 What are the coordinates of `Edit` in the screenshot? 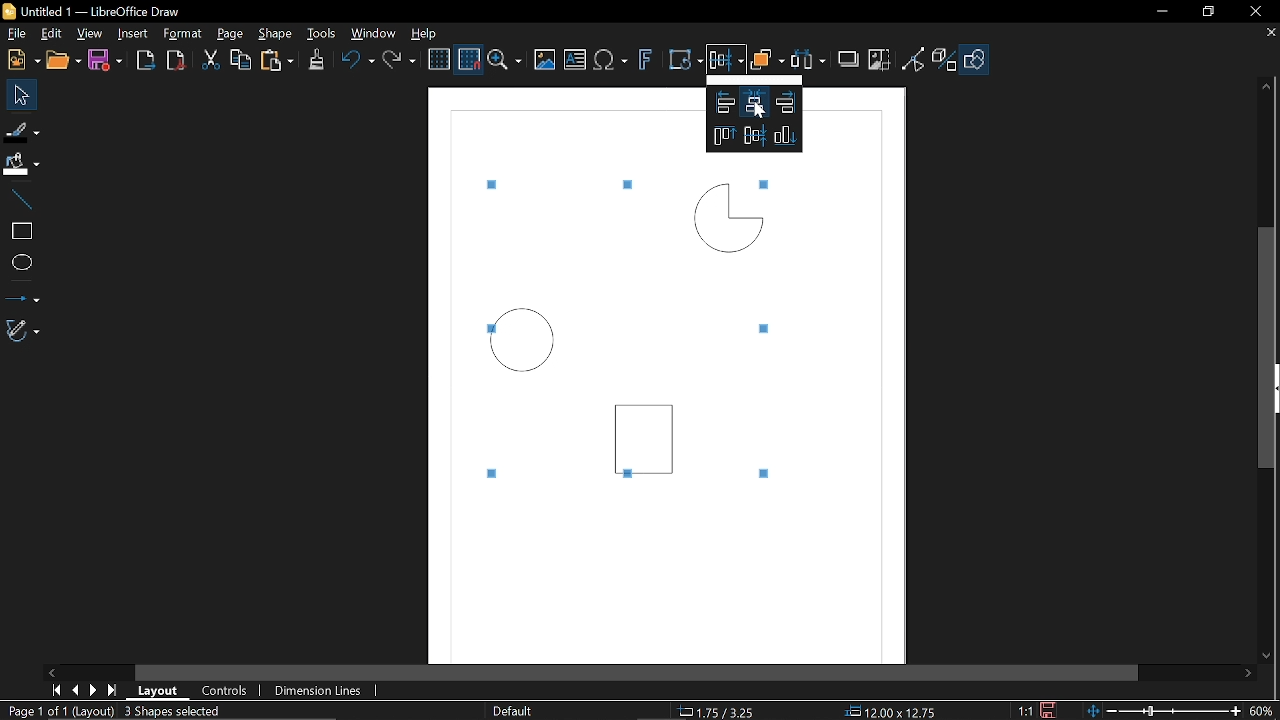 It's located at (52, 33).